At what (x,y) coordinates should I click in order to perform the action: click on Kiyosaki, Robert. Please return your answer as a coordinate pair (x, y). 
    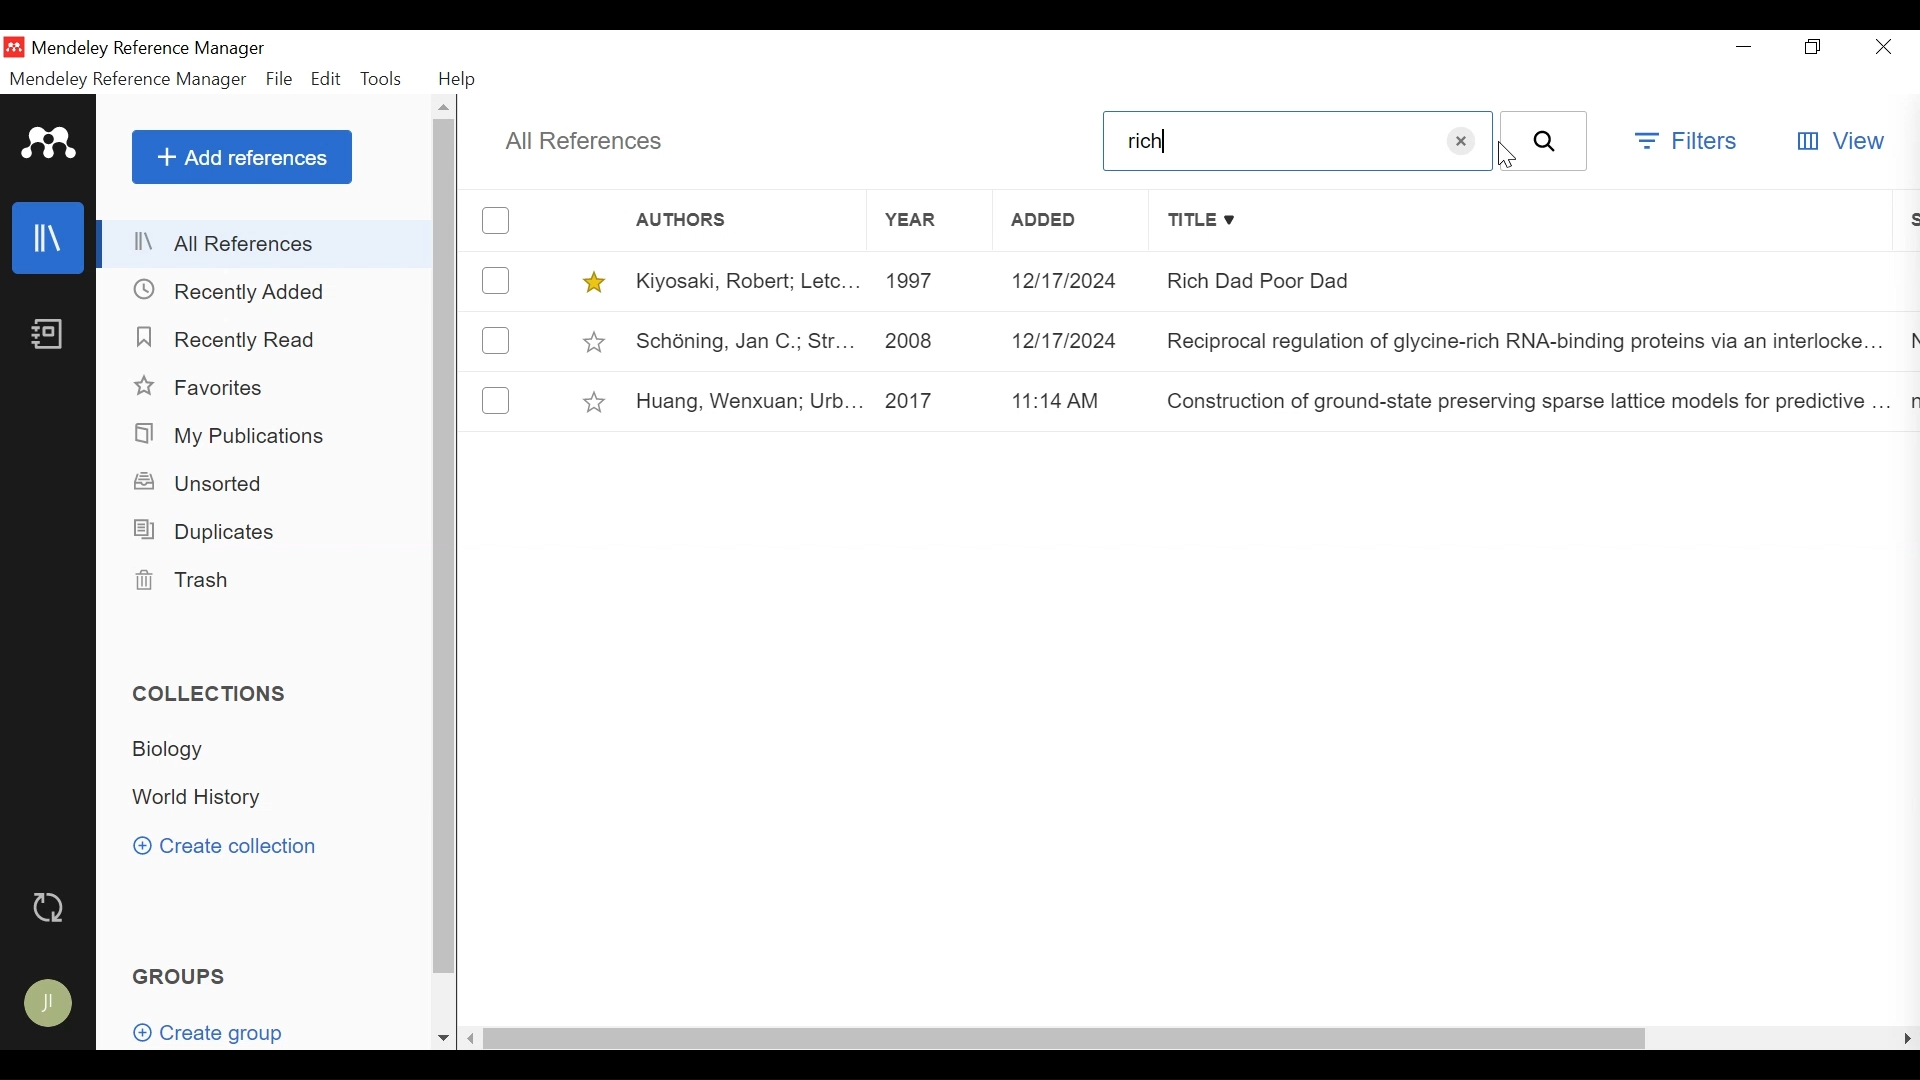
    Looking at the image, I should click on (743, 280).